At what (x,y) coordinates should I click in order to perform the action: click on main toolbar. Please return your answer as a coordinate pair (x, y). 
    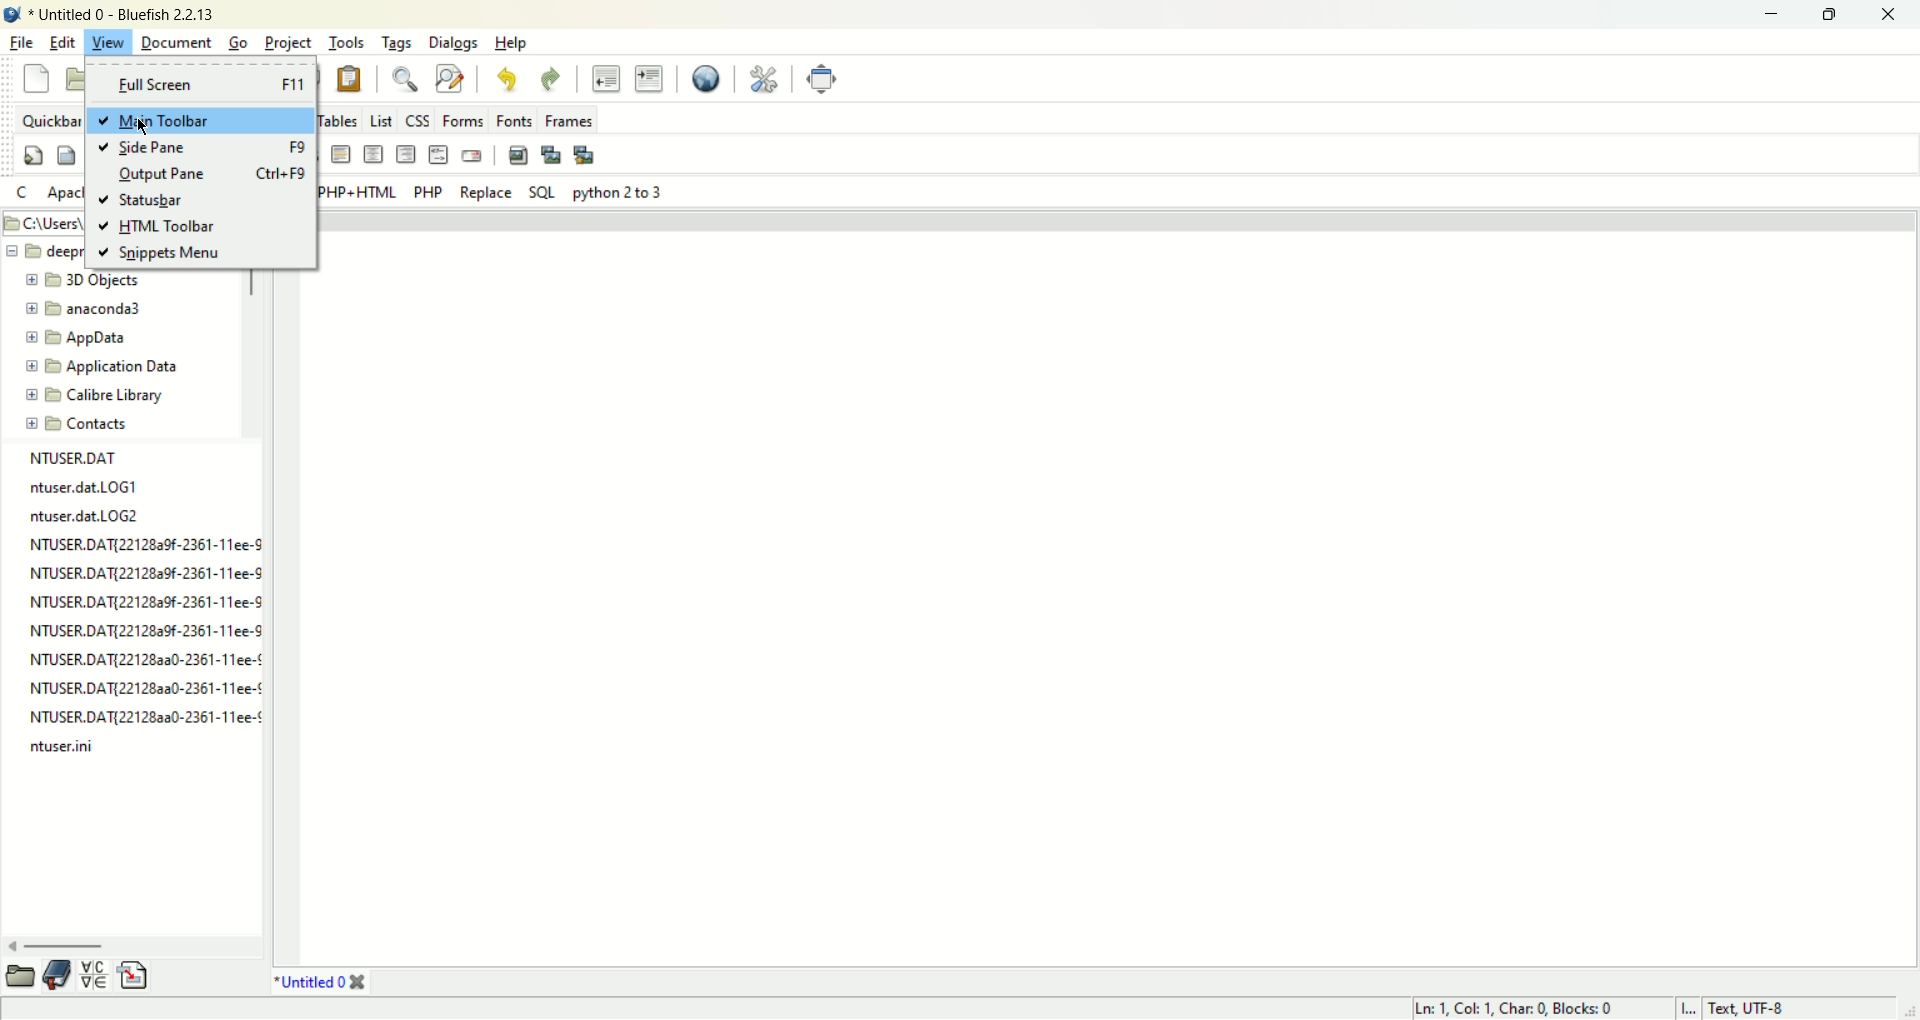
    Looking at the image, I should click on (201, 121).